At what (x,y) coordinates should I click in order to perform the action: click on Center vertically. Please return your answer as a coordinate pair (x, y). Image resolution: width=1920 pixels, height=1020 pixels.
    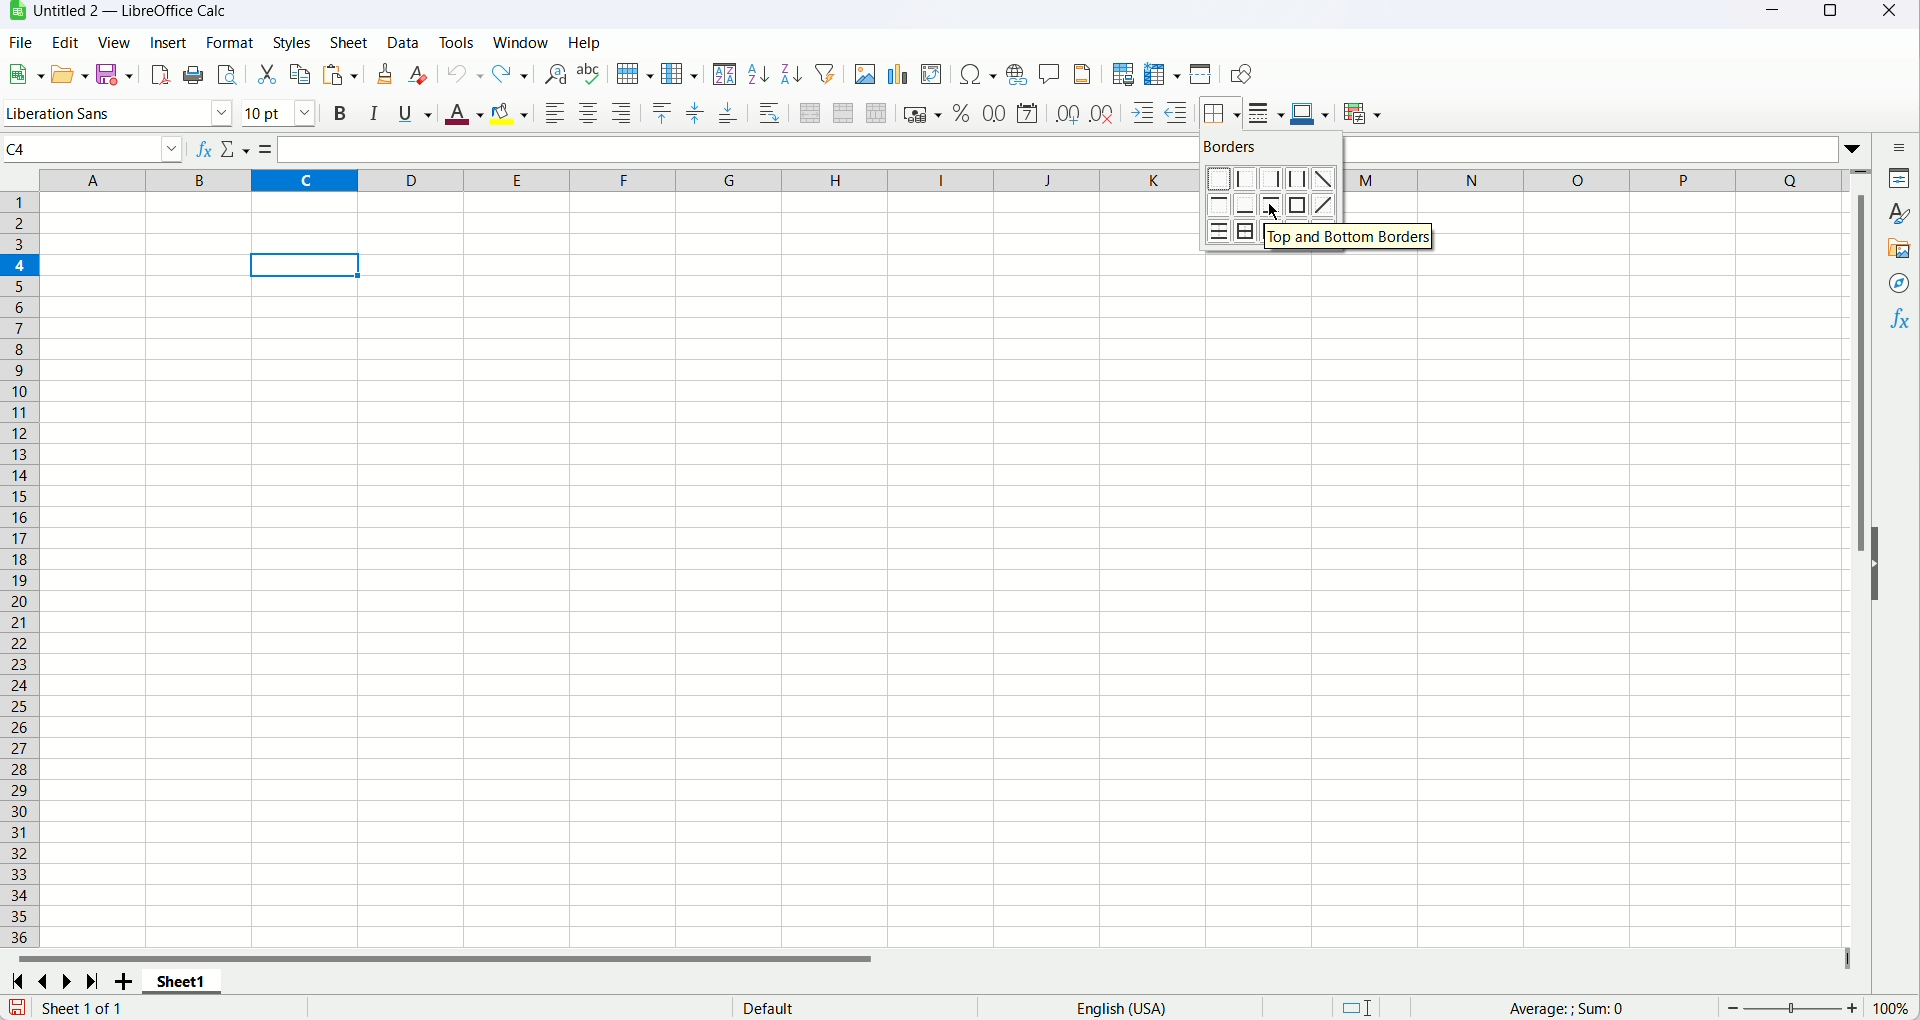
    Looking at the image, I should click on (696, 113).